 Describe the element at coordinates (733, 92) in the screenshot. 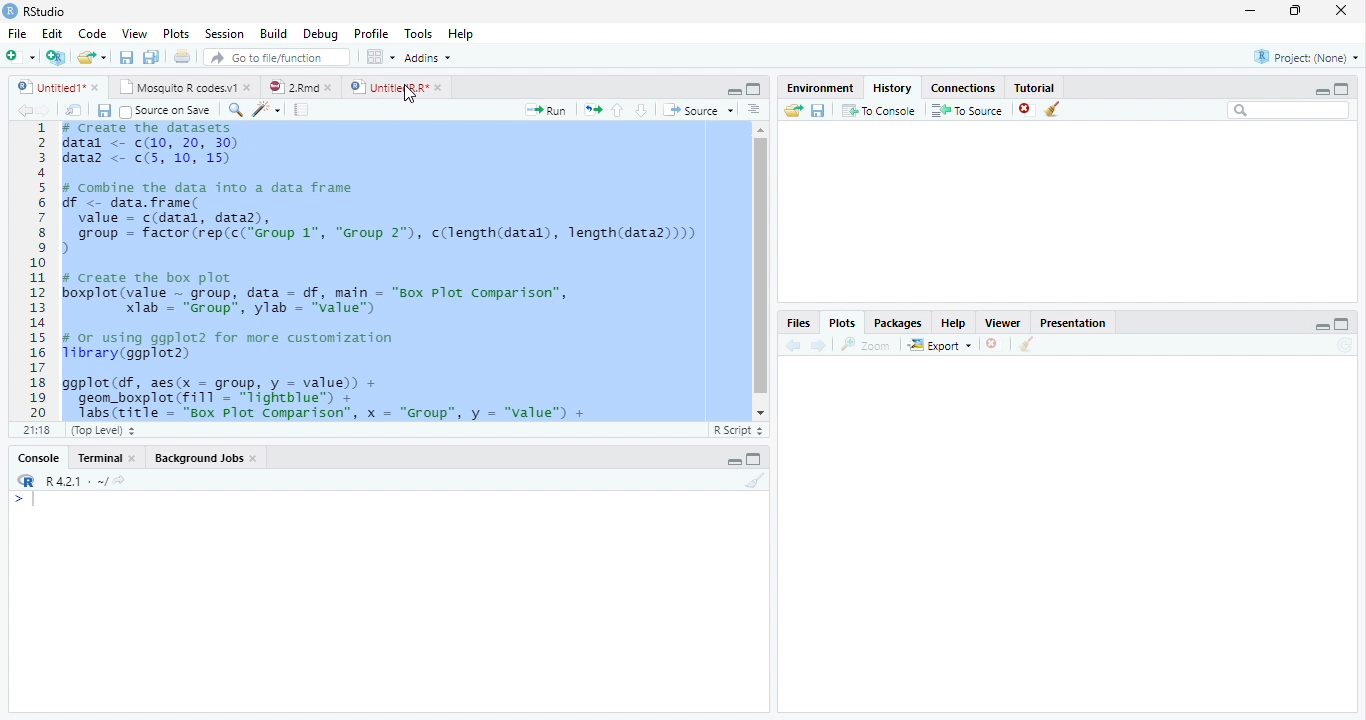

I see `Minimize` at that location.